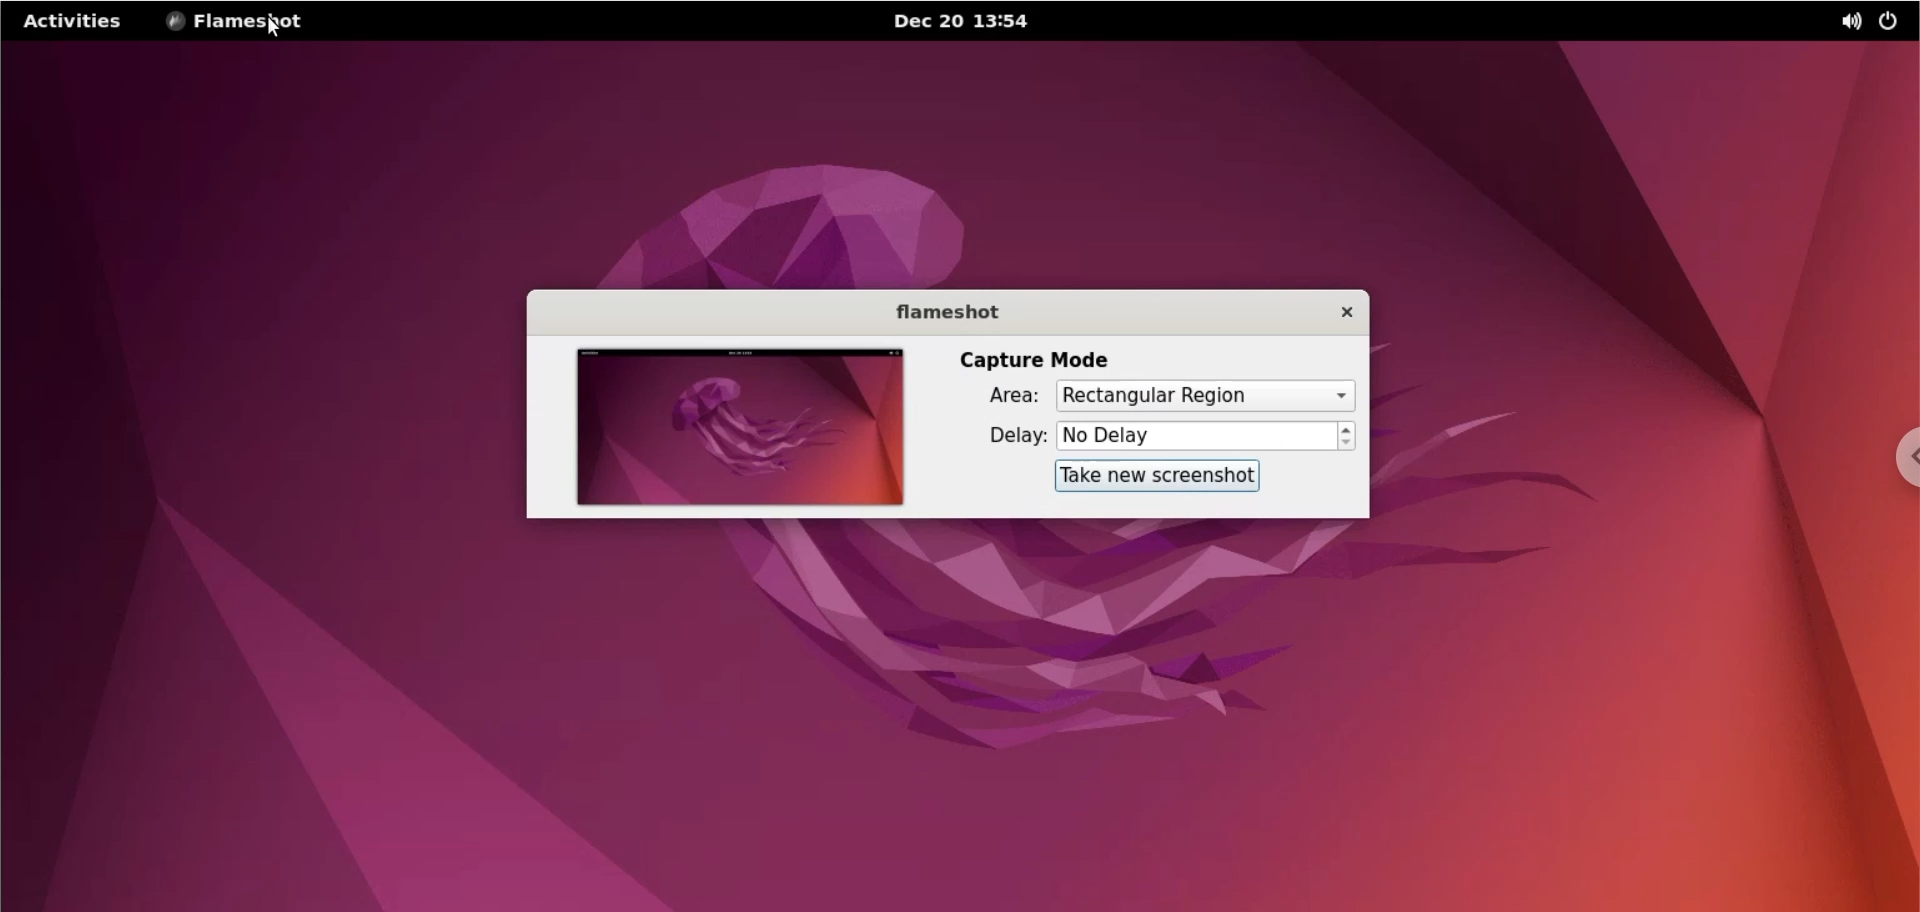  What do you see at coordinates (973, 23) in the screenshot?
I see `Dec 20 13:54` at bounding box center [973, 23].